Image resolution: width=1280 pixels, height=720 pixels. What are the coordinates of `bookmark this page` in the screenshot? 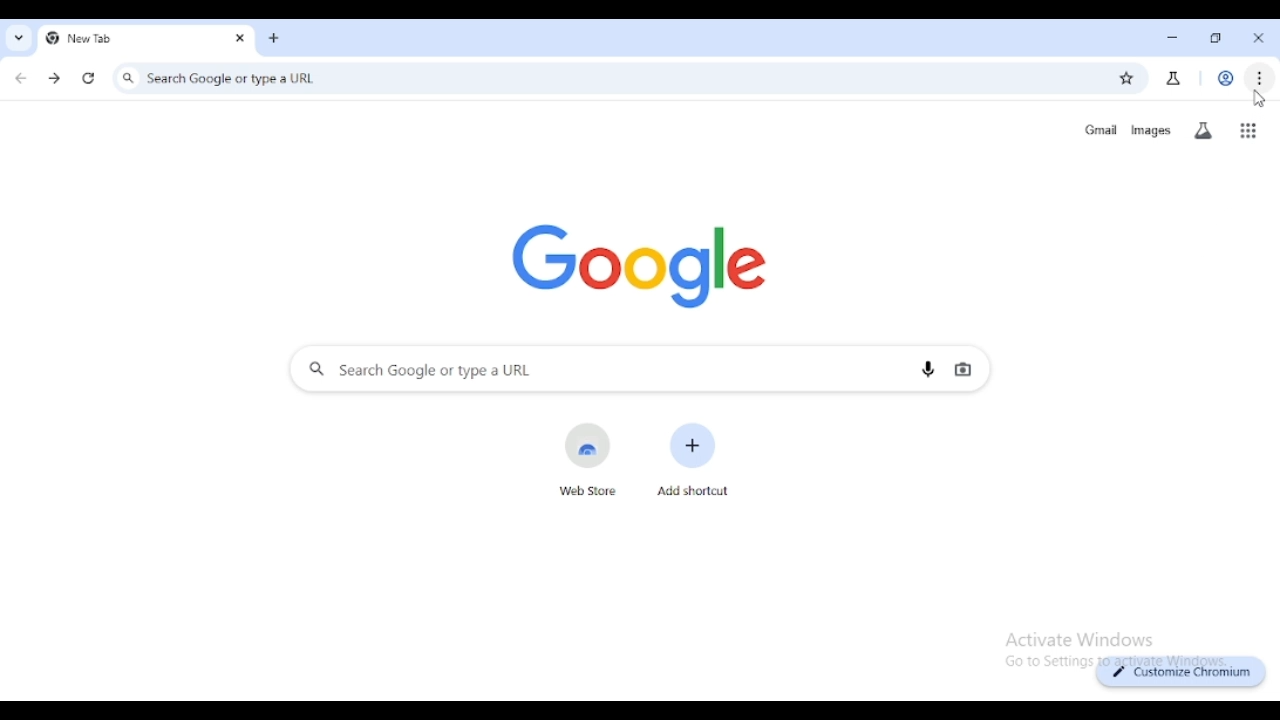 It's located at (1126, 79).